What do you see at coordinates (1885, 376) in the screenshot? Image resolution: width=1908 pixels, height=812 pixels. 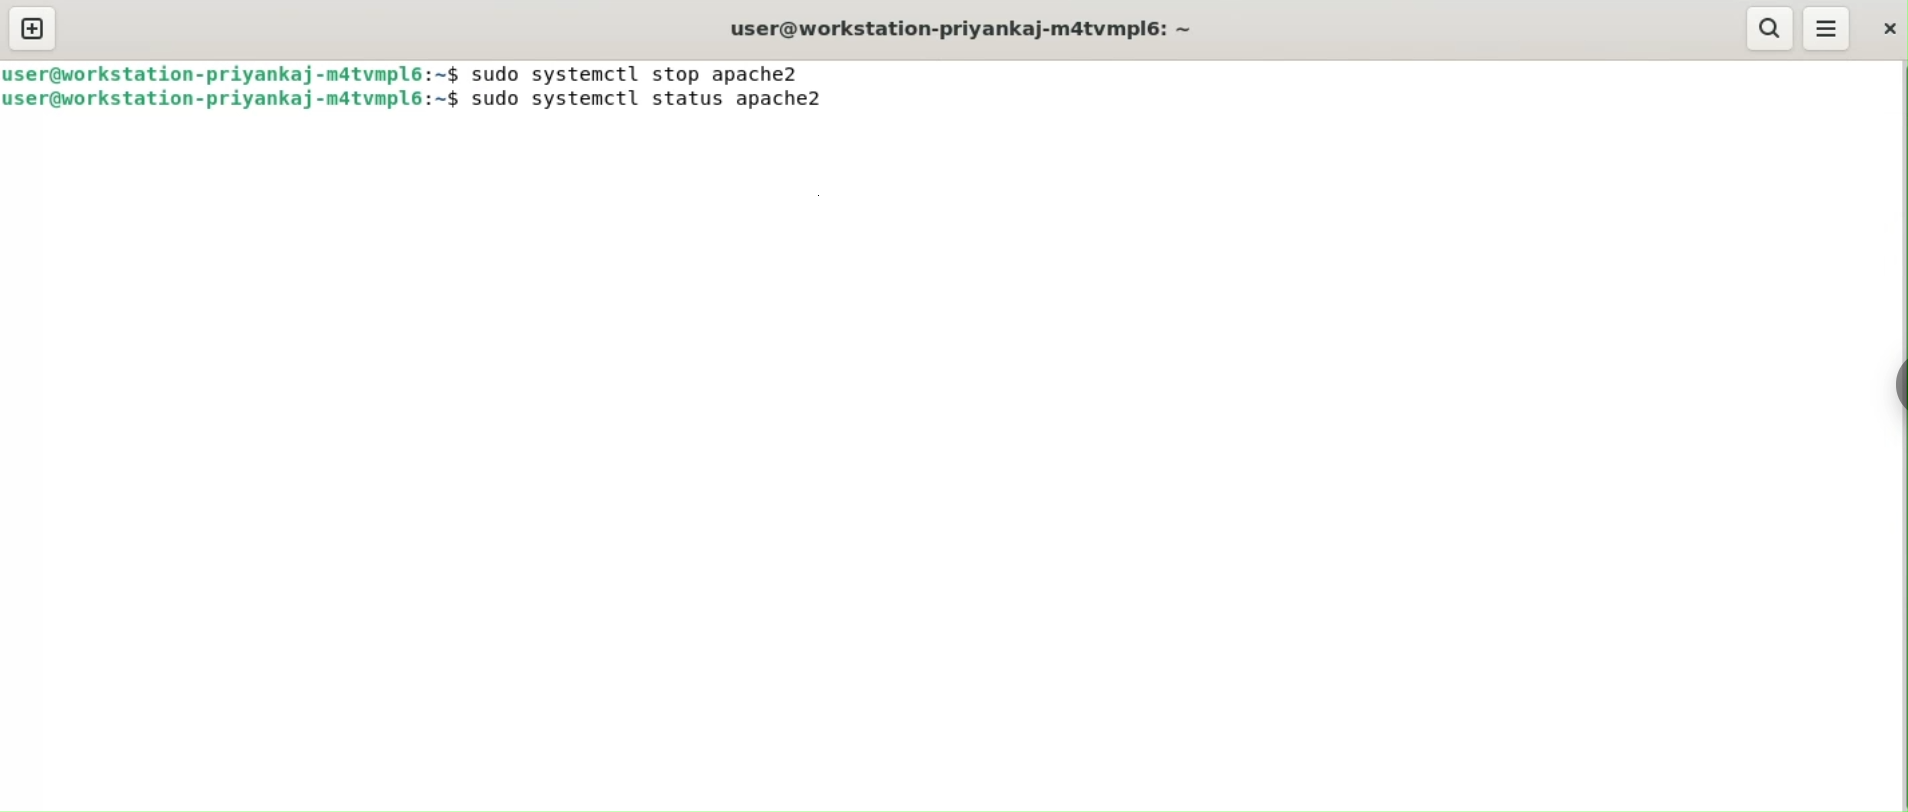 I see `chrome options` at bounding box center [1885, 376].